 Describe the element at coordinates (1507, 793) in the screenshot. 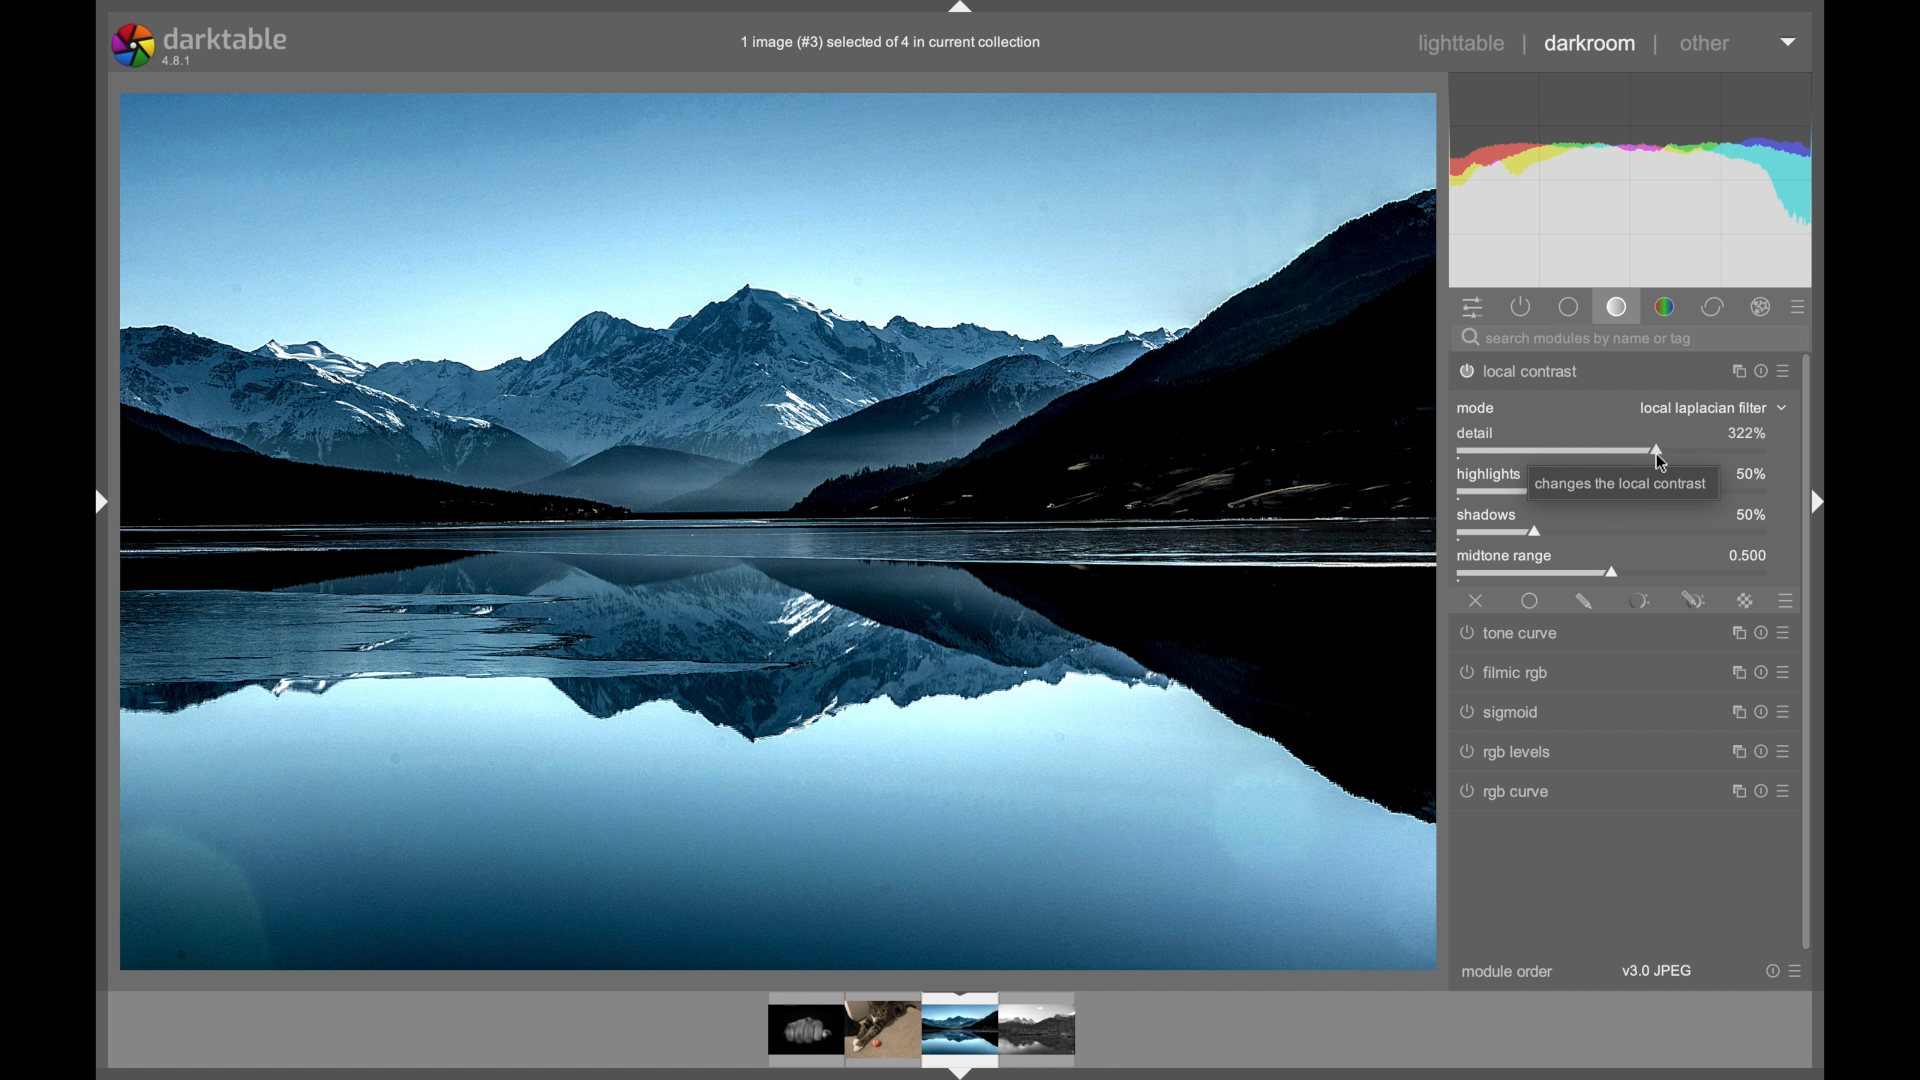

I see `rgb curve` at that location.